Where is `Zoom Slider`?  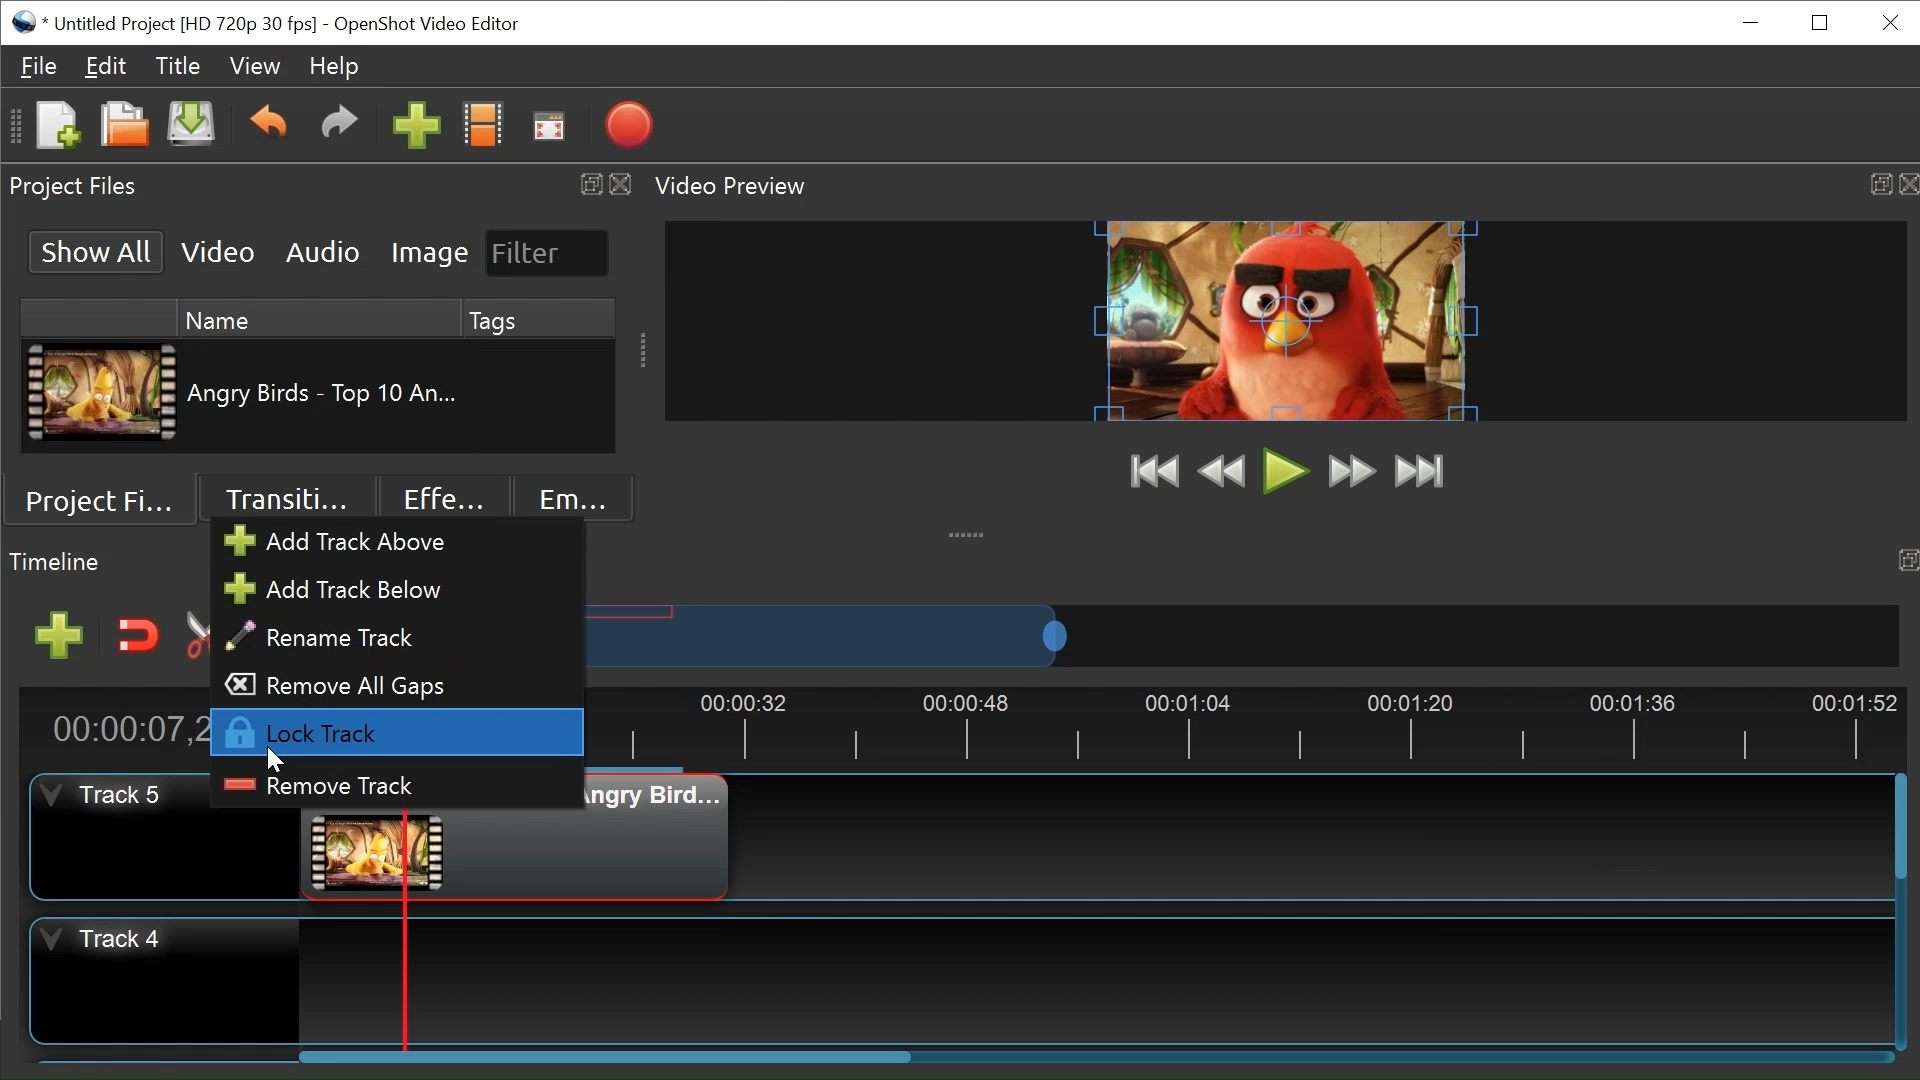 Zoom Slider is located at coordinates (1244, 635).